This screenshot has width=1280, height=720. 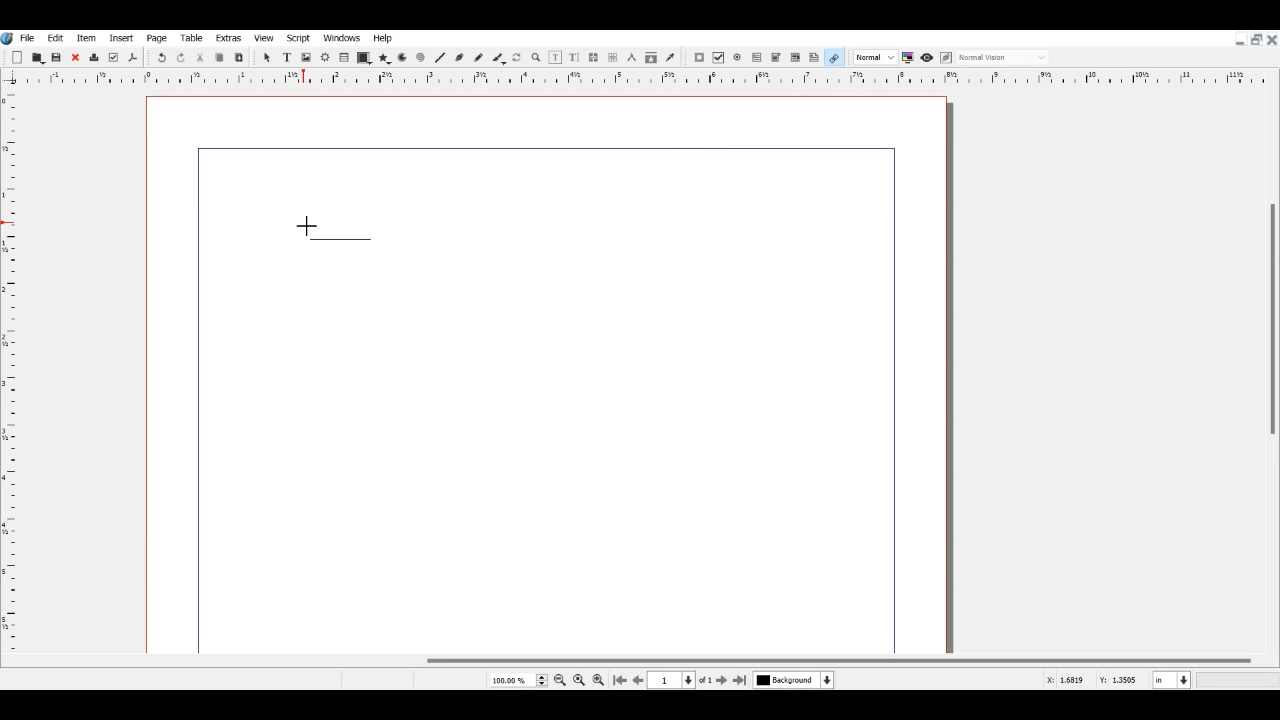 What do you see at coordinates (684, 680) in the screenshot?
I see `Select current Page` at bounding box center [684, 680].